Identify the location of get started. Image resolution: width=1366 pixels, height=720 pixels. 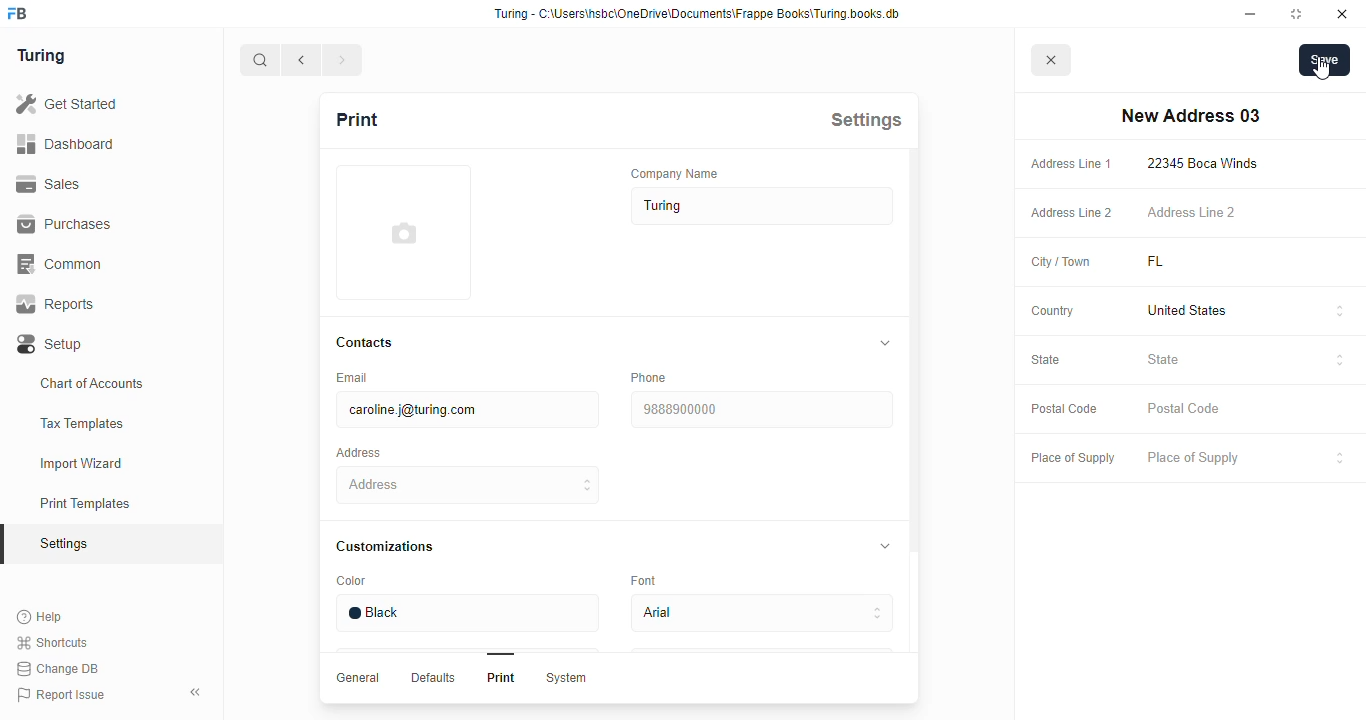
(66, 104).